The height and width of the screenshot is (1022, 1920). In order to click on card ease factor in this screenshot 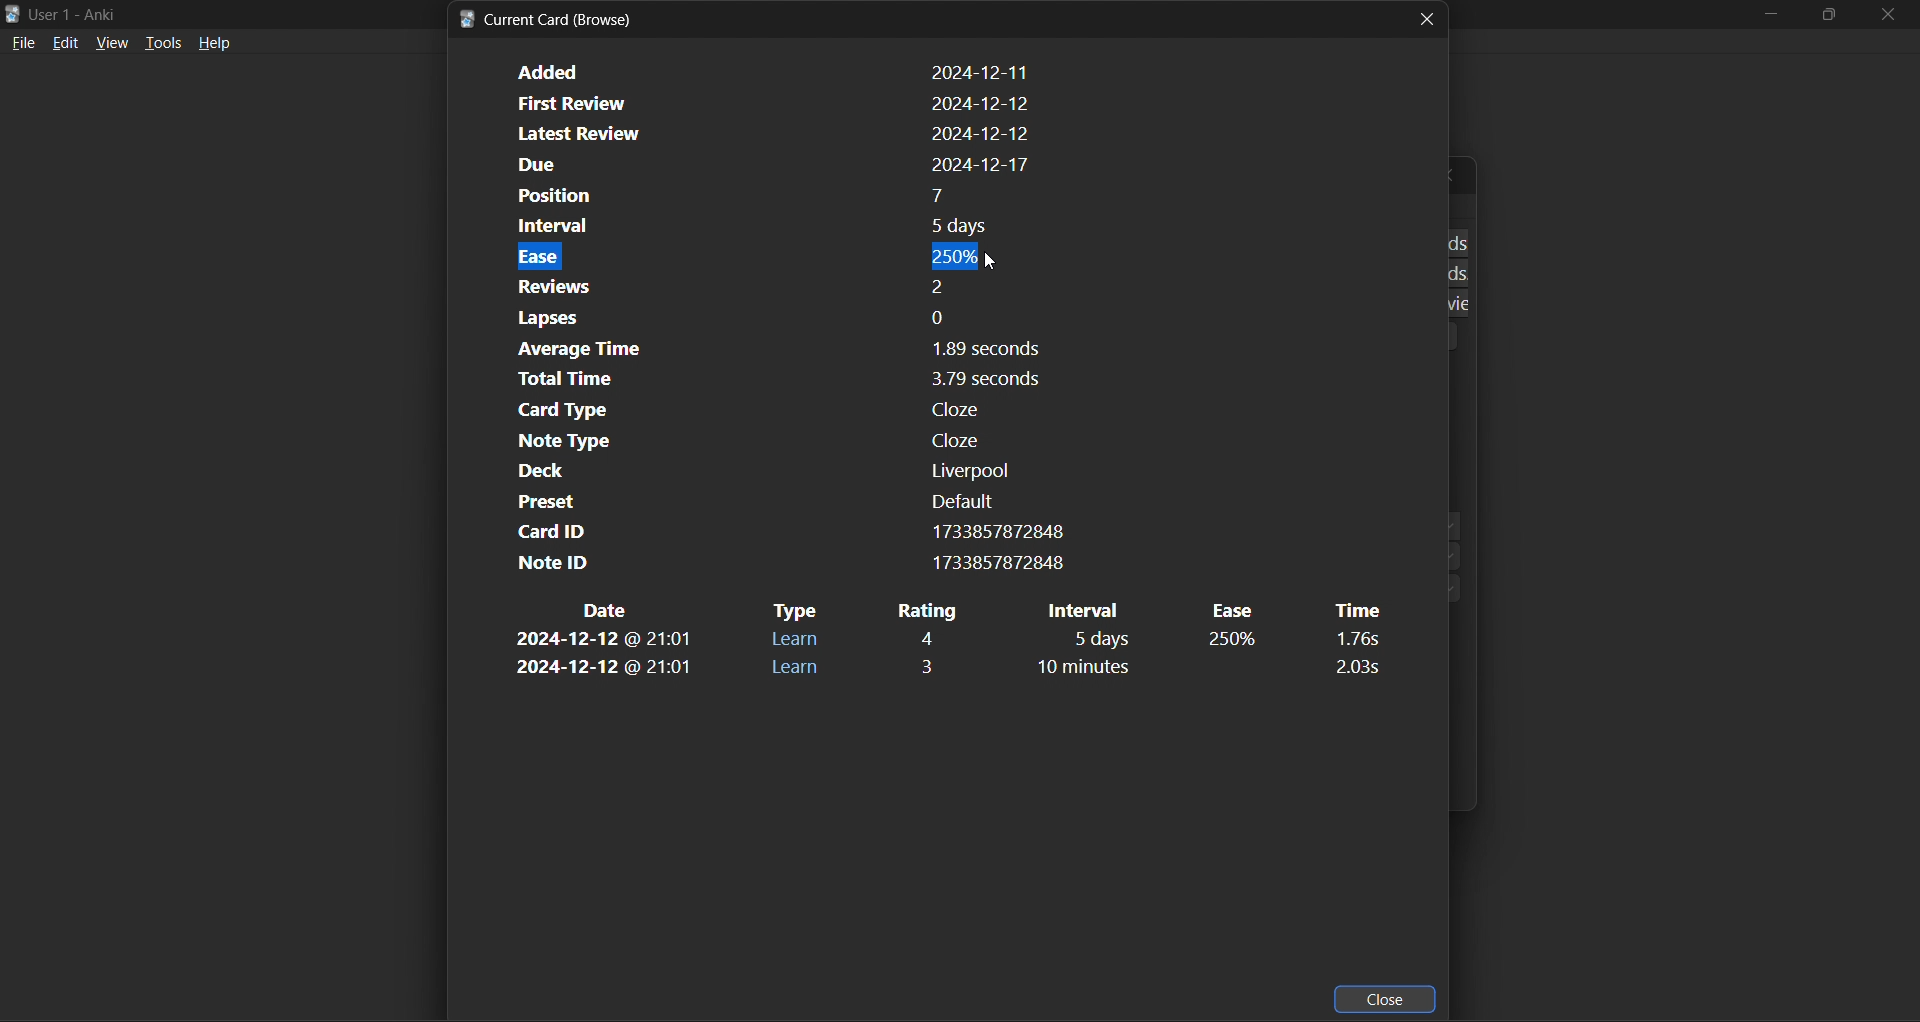, I will do `click(767, 255)`.